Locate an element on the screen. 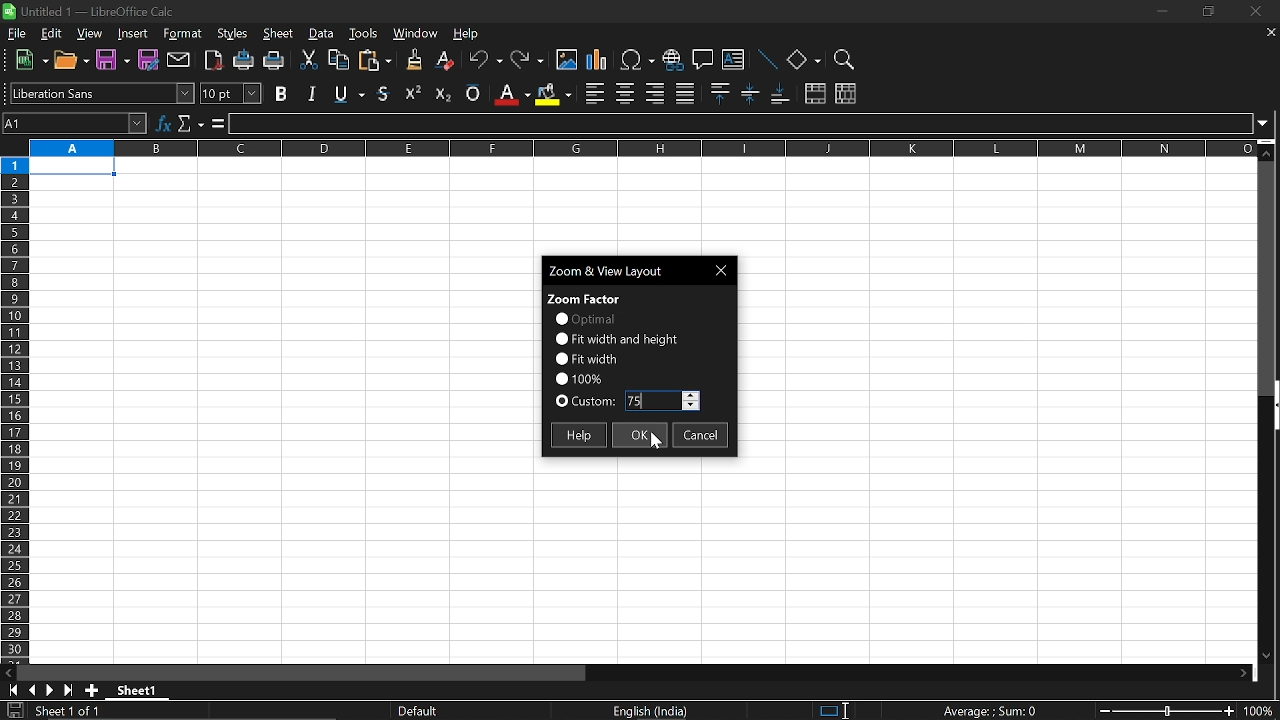  open is located at coordinates (73, 63).